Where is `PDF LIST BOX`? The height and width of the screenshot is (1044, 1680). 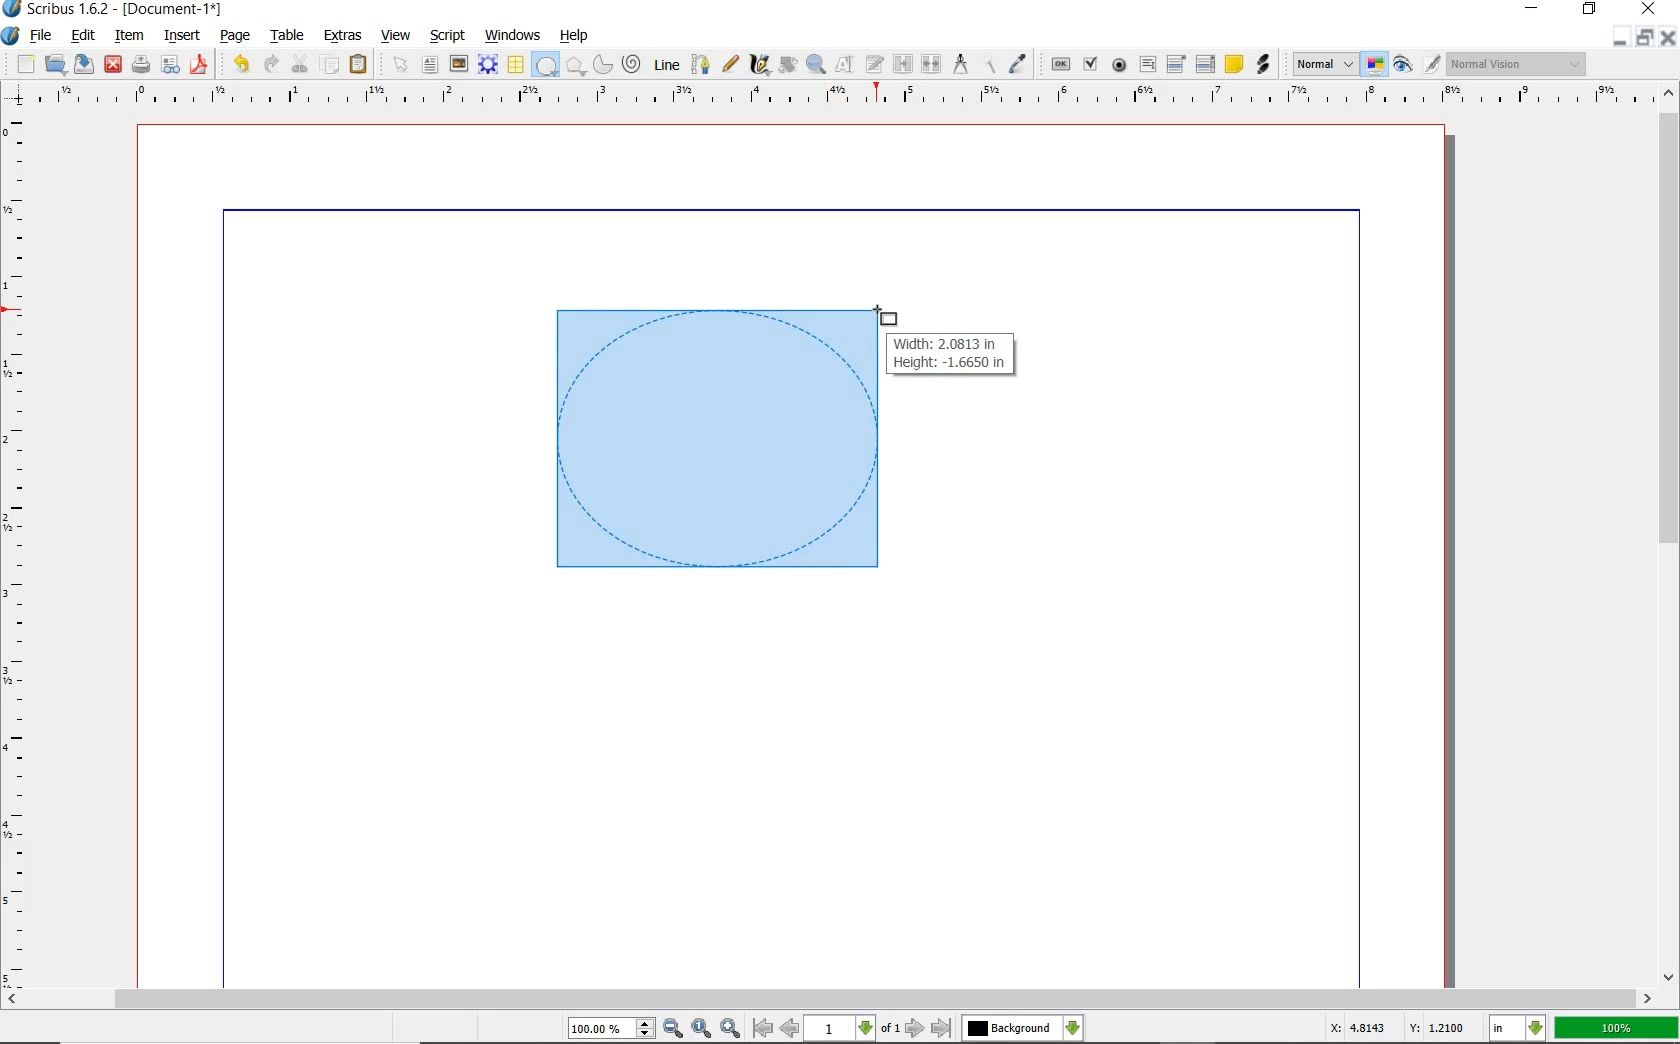 PDF LIST BOX is located at coordinates (1207, 64).